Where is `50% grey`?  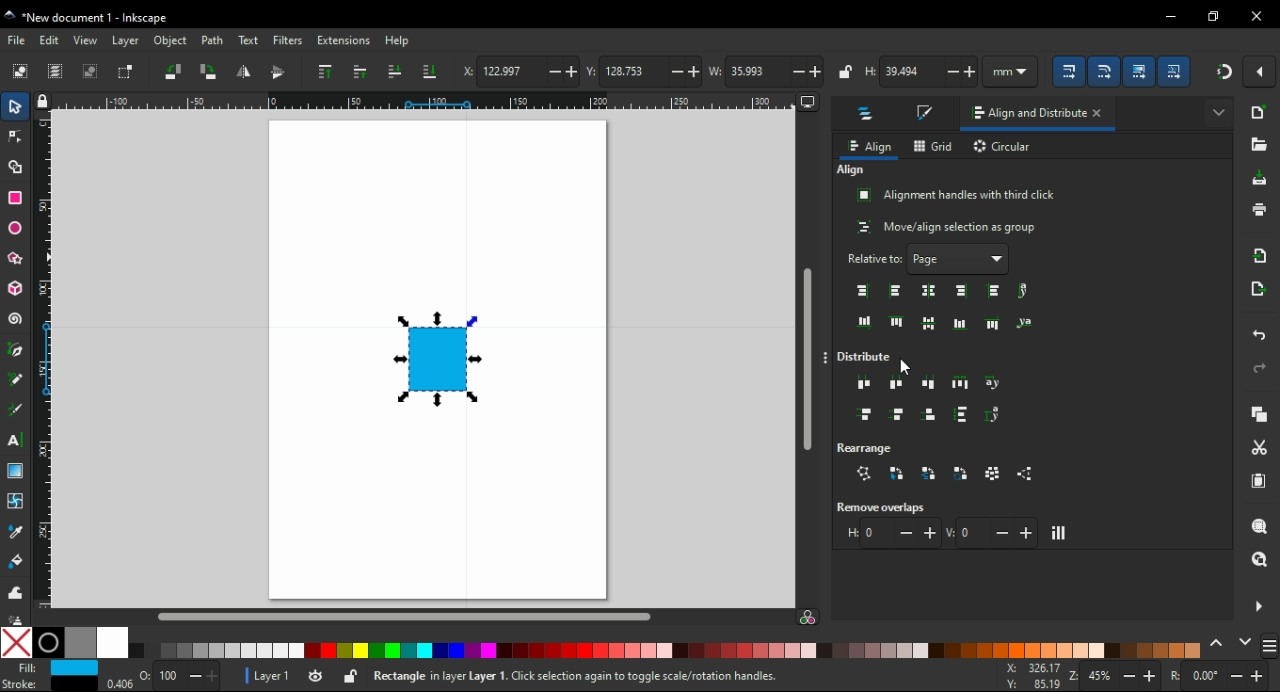 50% grey is located at coordinates (80, 643).